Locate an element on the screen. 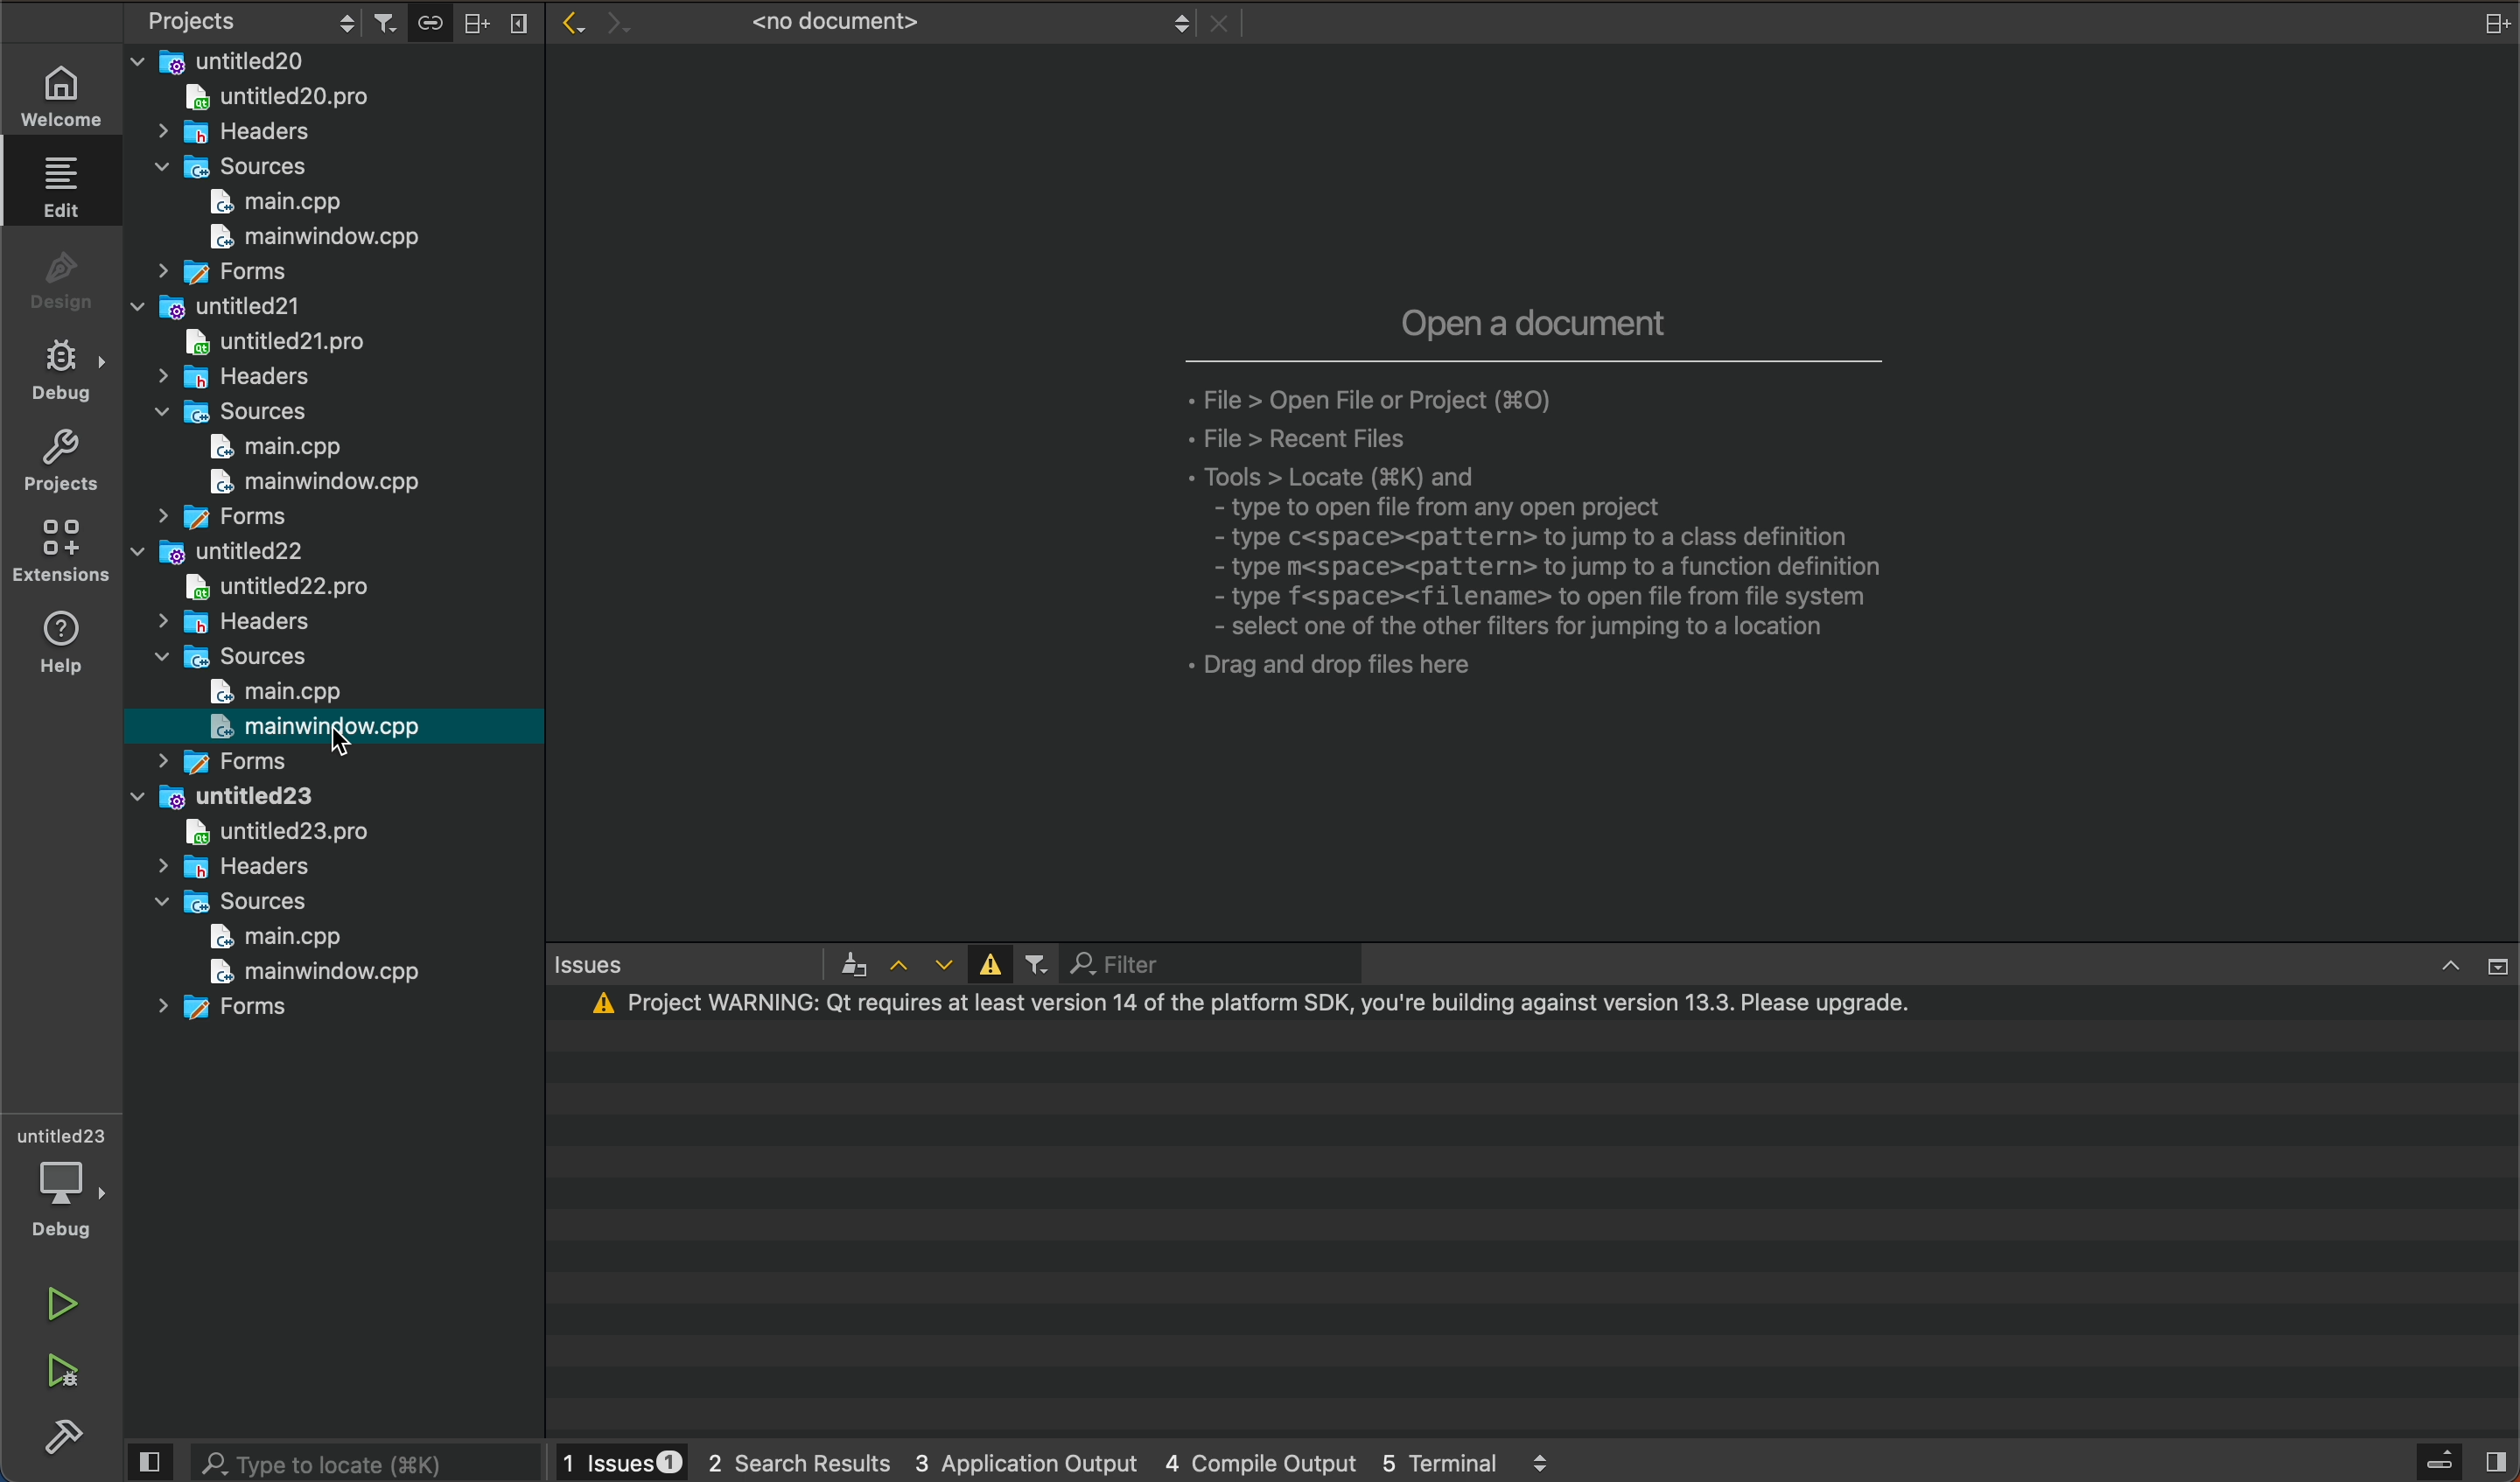 Image resolution: width=2520 pixels, height=1482 pixels. close slide bar is located at coordinates (152, 1463).